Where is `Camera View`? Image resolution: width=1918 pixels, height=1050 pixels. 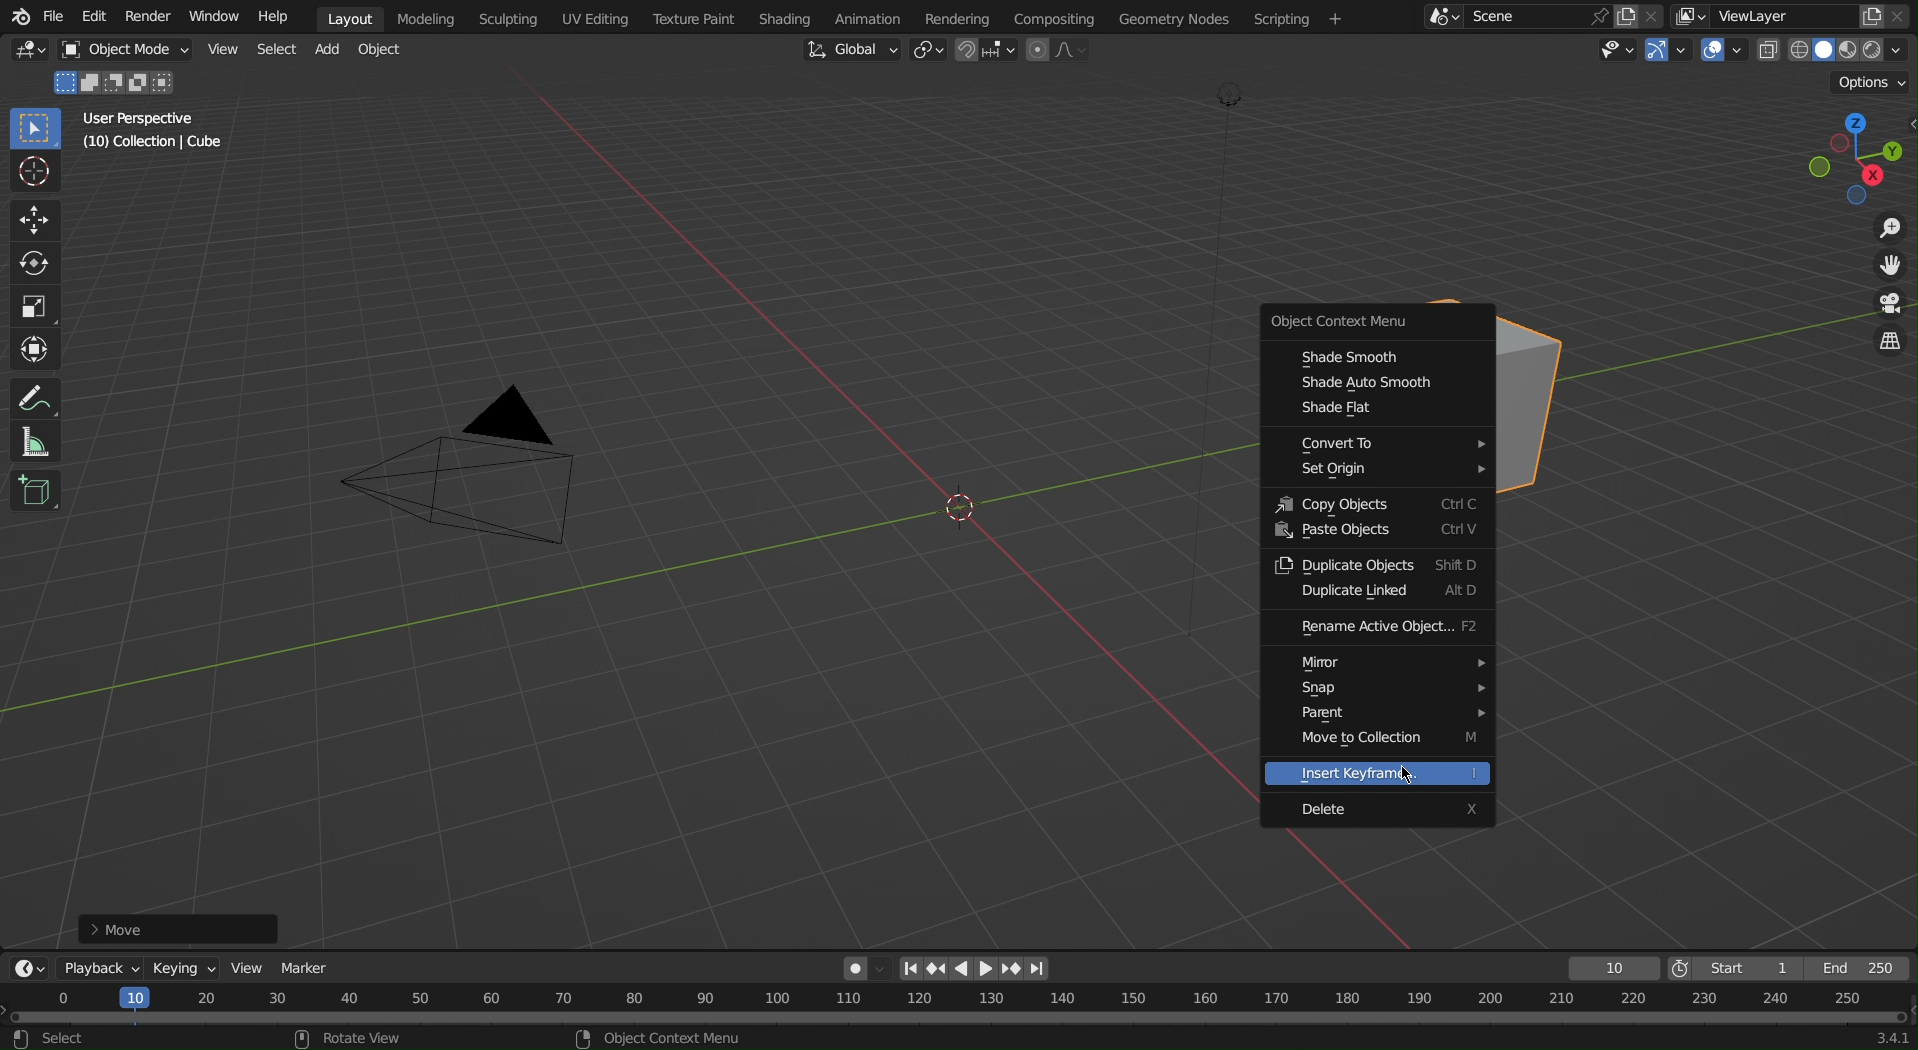
Camera View is located at coordinates (1887, 307).